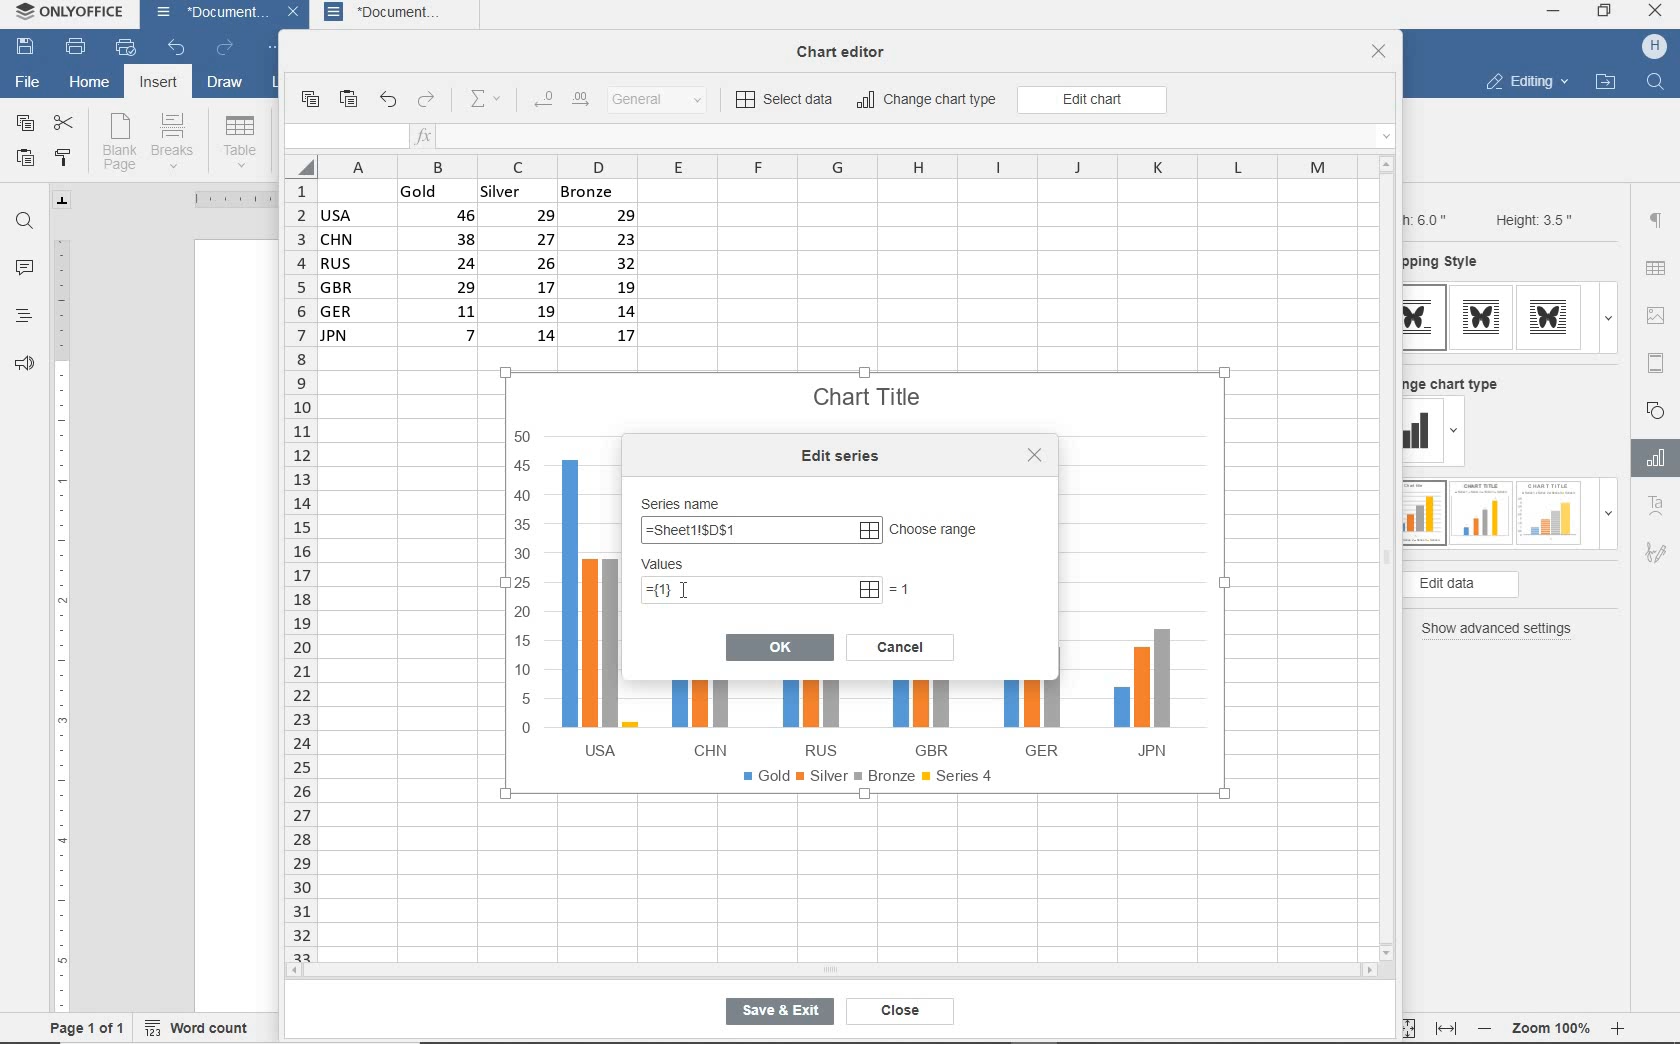 The height and width of the screenshot is (1044, 1680). What do you see at coordinates (1404, 1027) in the screenshot?
I see `fit to page` at bounding box center [1404, 1027].